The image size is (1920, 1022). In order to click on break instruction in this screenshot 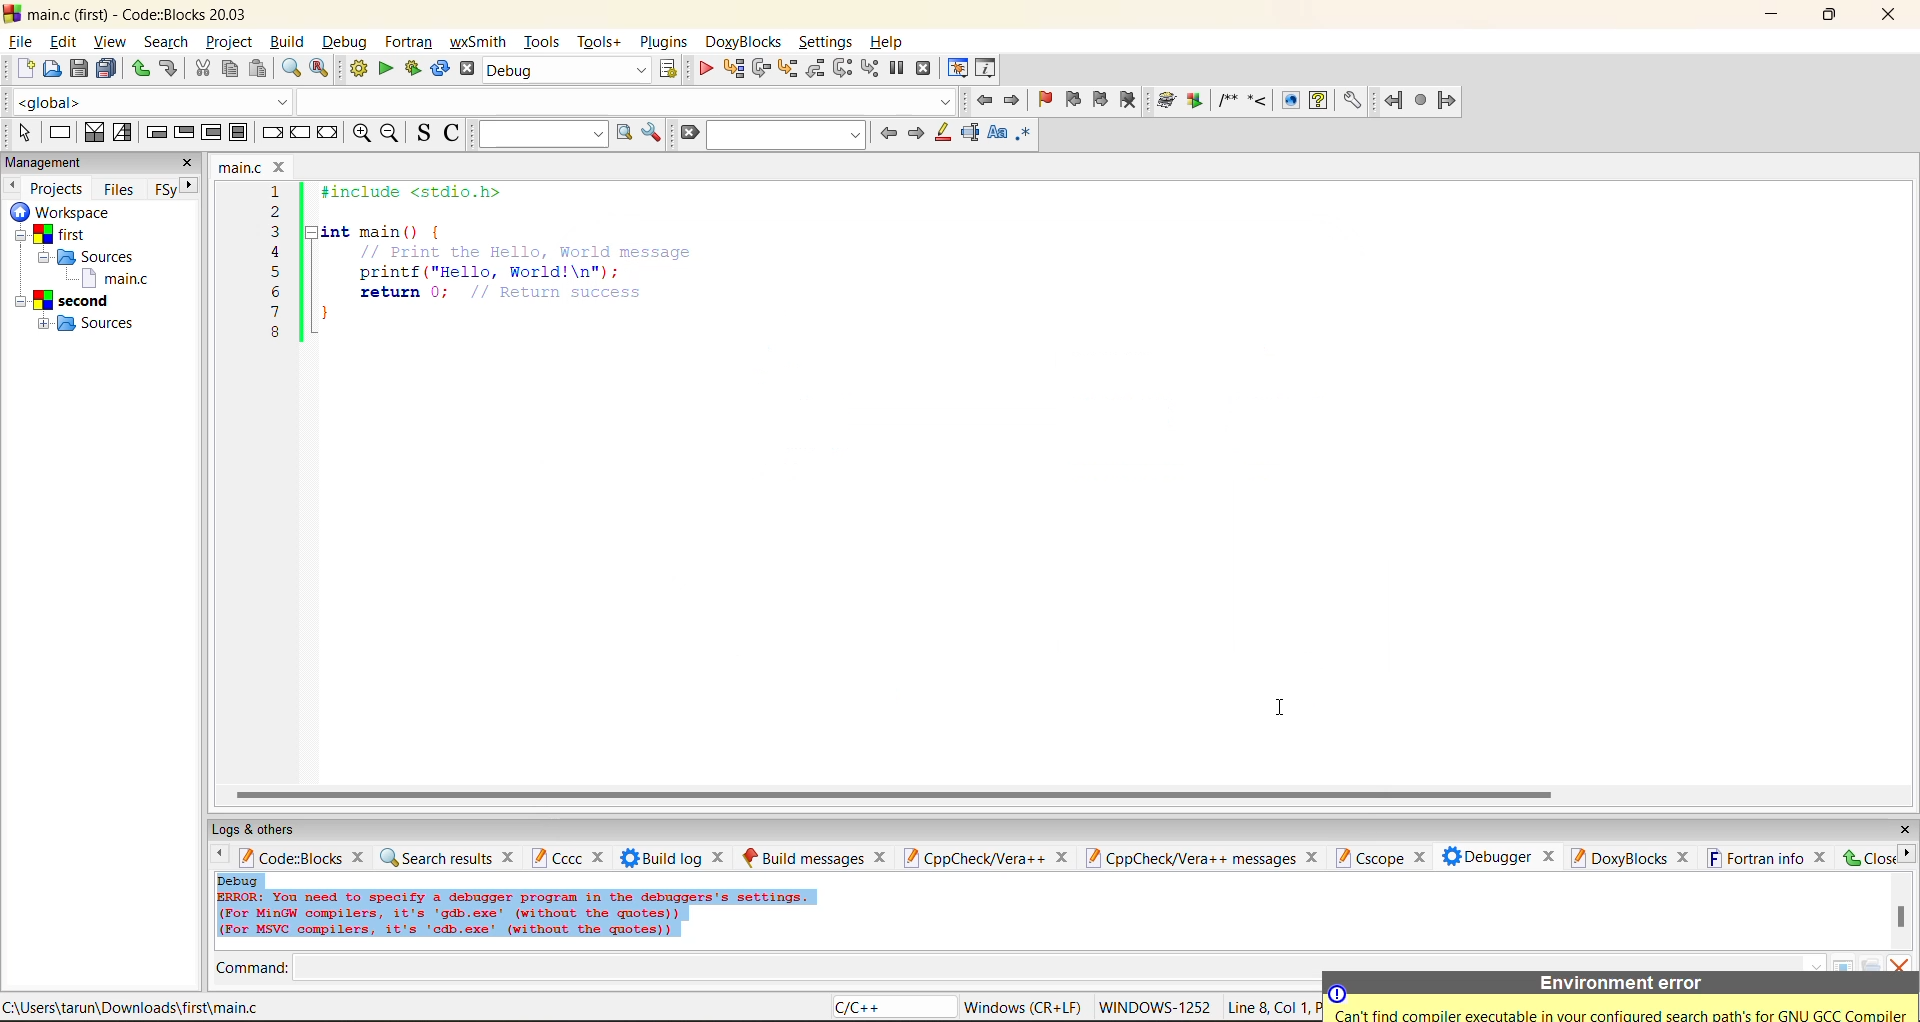, I will do `click(269, 132)`.